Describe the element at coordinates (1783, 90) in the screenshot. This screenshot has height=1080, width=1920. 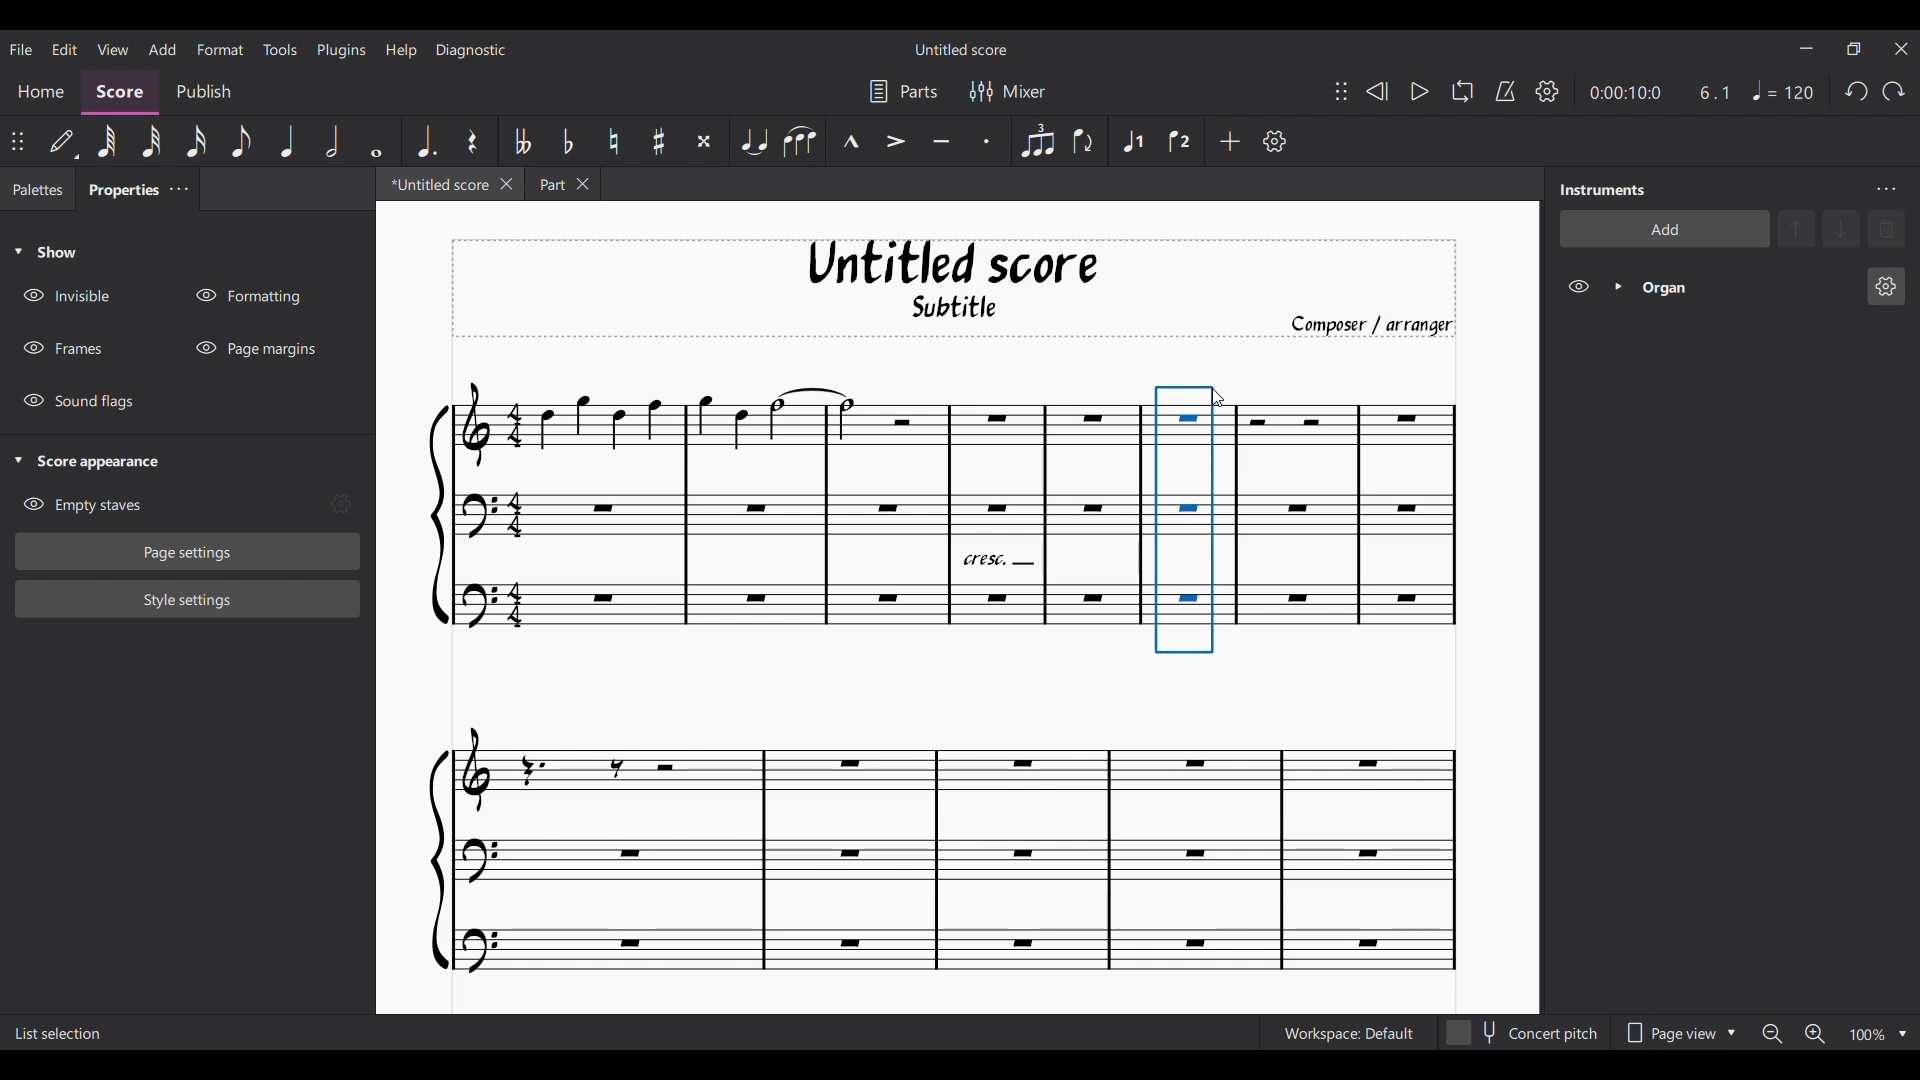
I see `Tempo` at that location.